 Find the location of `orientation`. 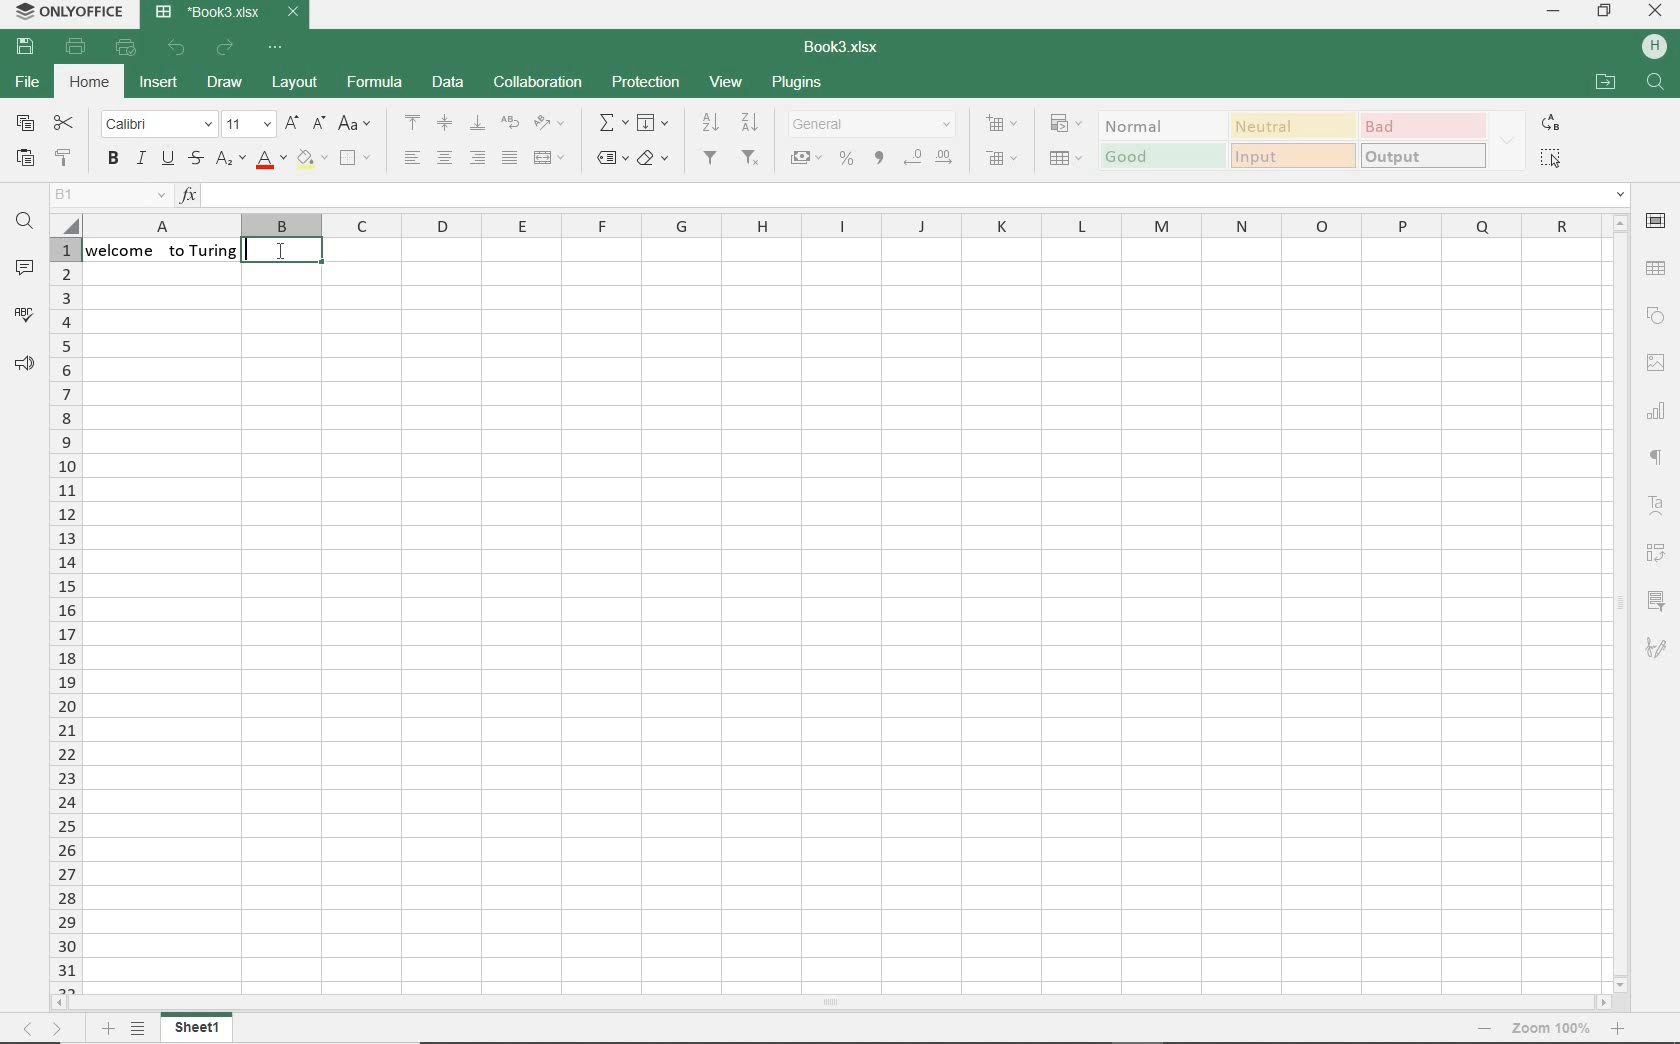

orientation is located at coordinates (548, 125).